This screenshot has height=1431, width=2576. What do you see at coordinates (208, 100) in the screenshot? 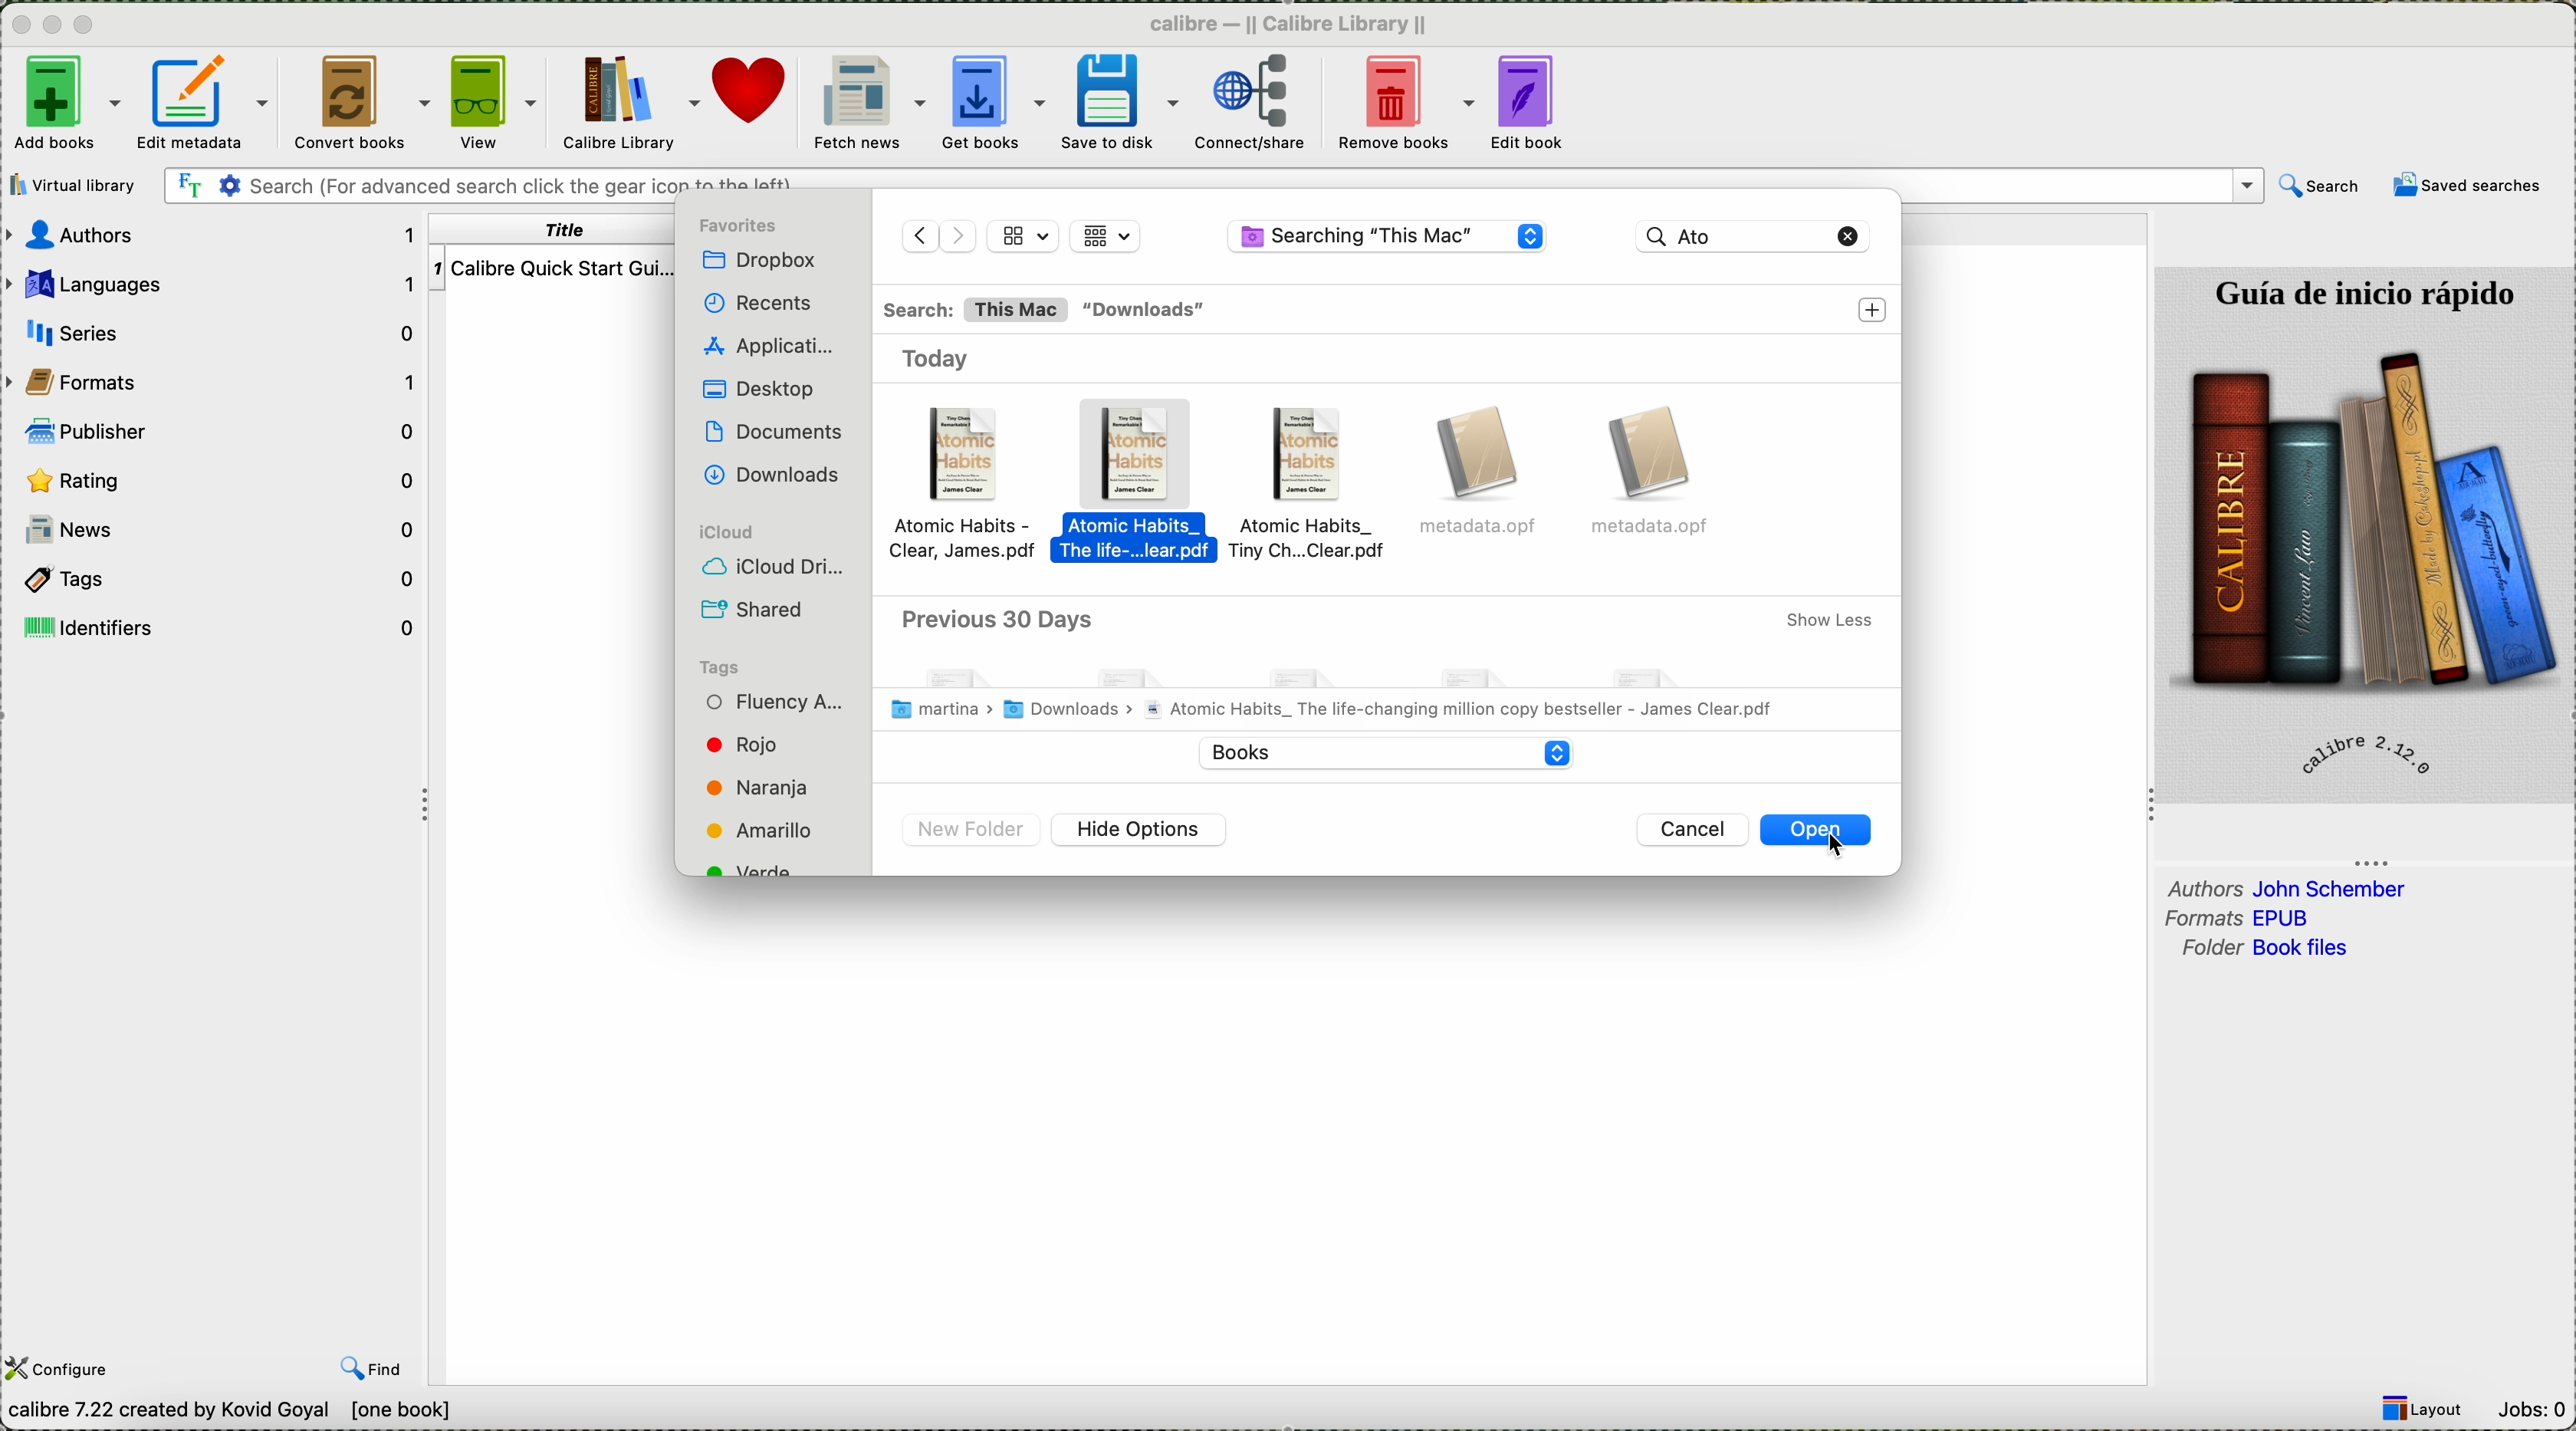
I see `edit metadata` at bounding box center [208, 100].